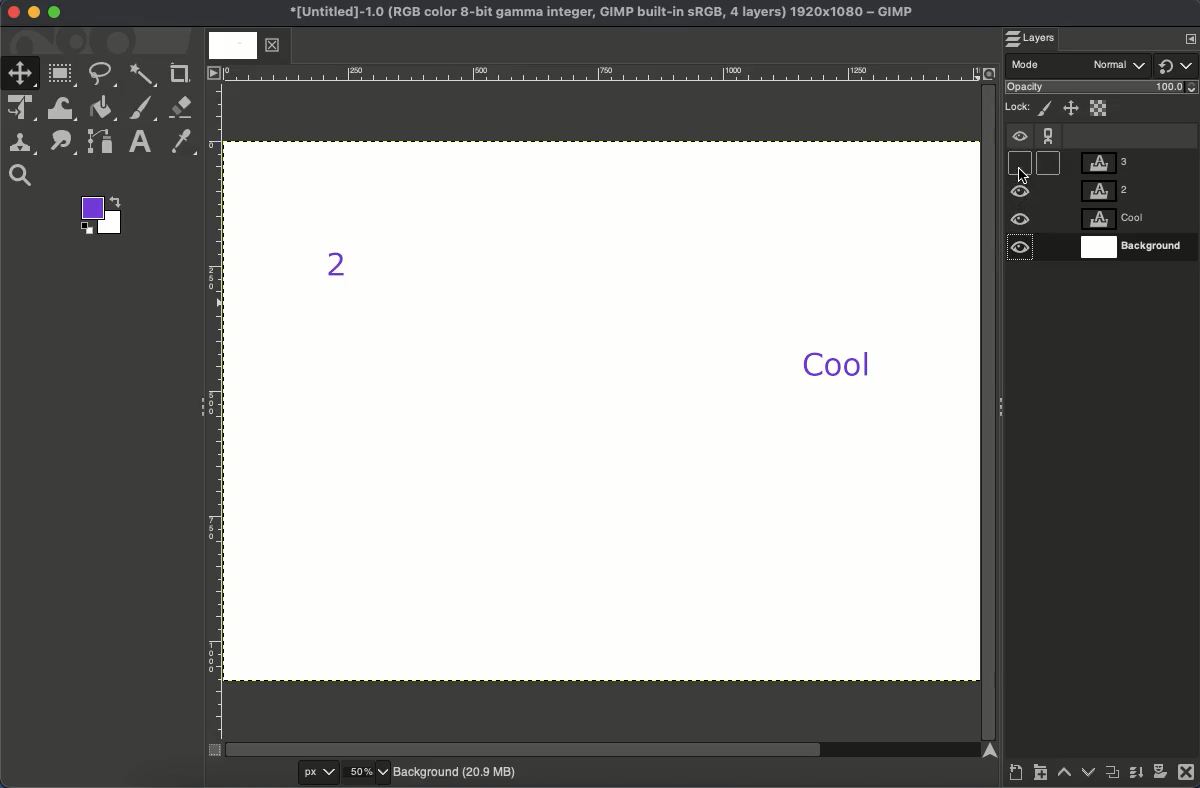  Describe the element at coordinates (603, 750) in the screenshot. I see `Scroll` at that location.